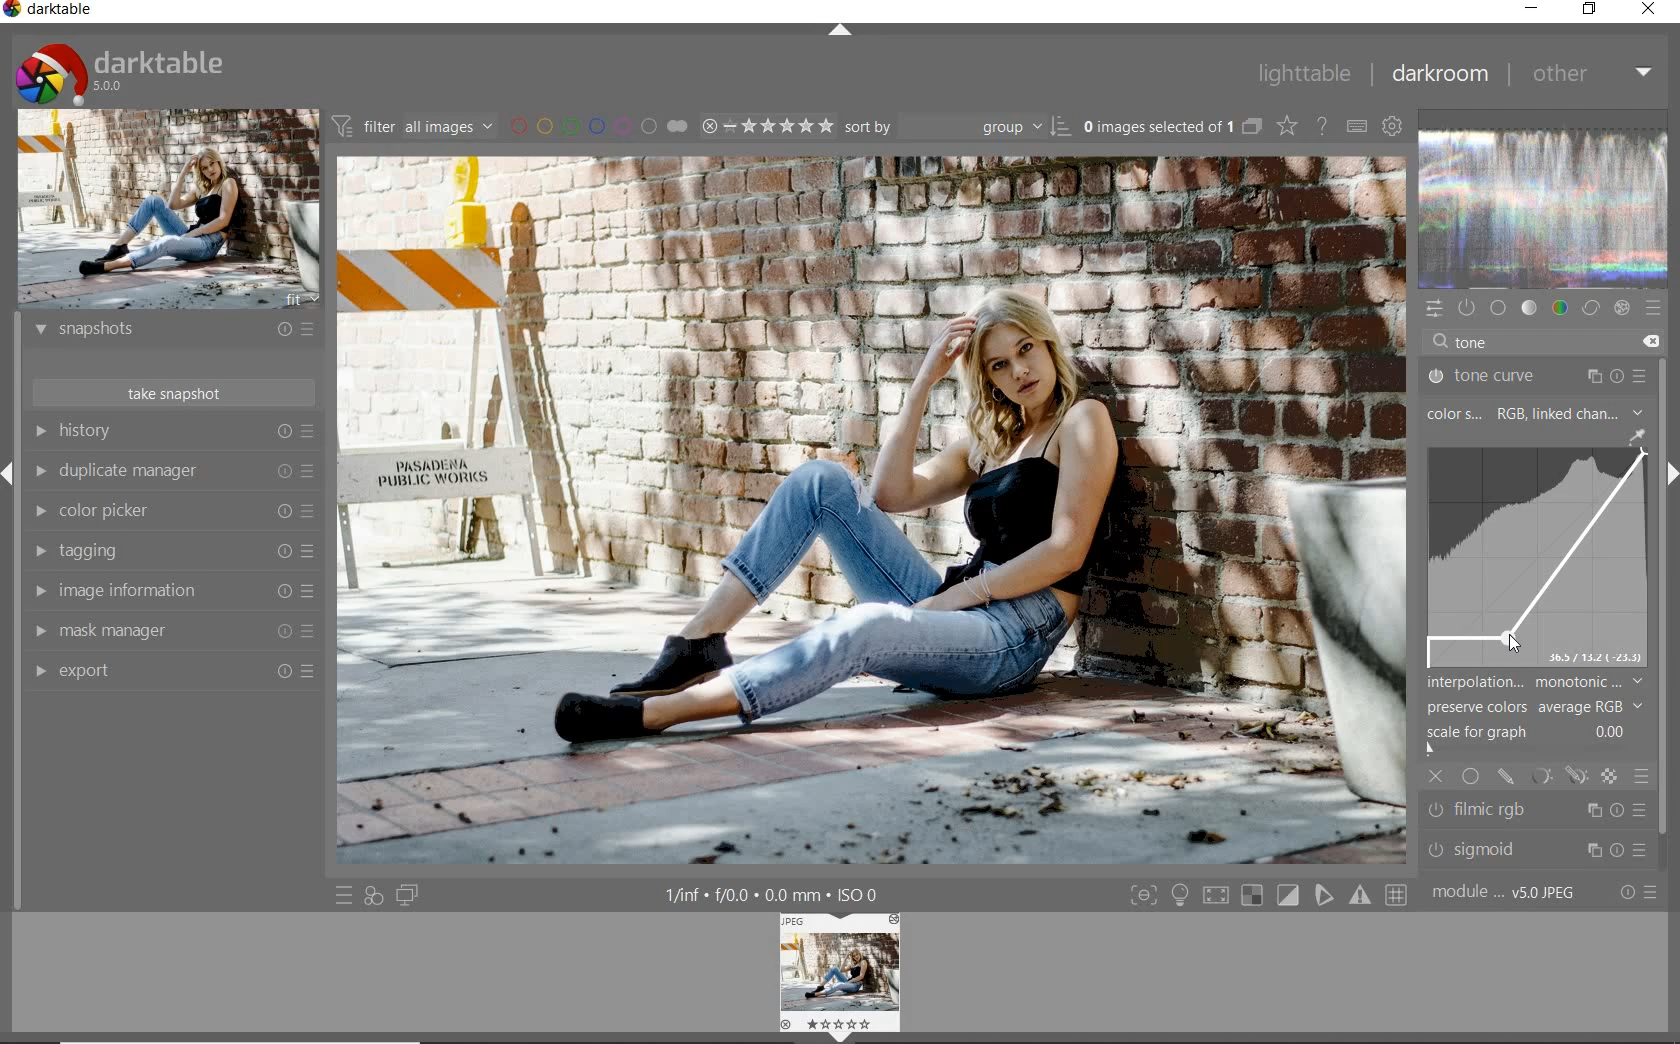 The image size is (1680, 1044). Describe the element at coordinates (1503, 893) in the screenshot. I see `module` at that location.